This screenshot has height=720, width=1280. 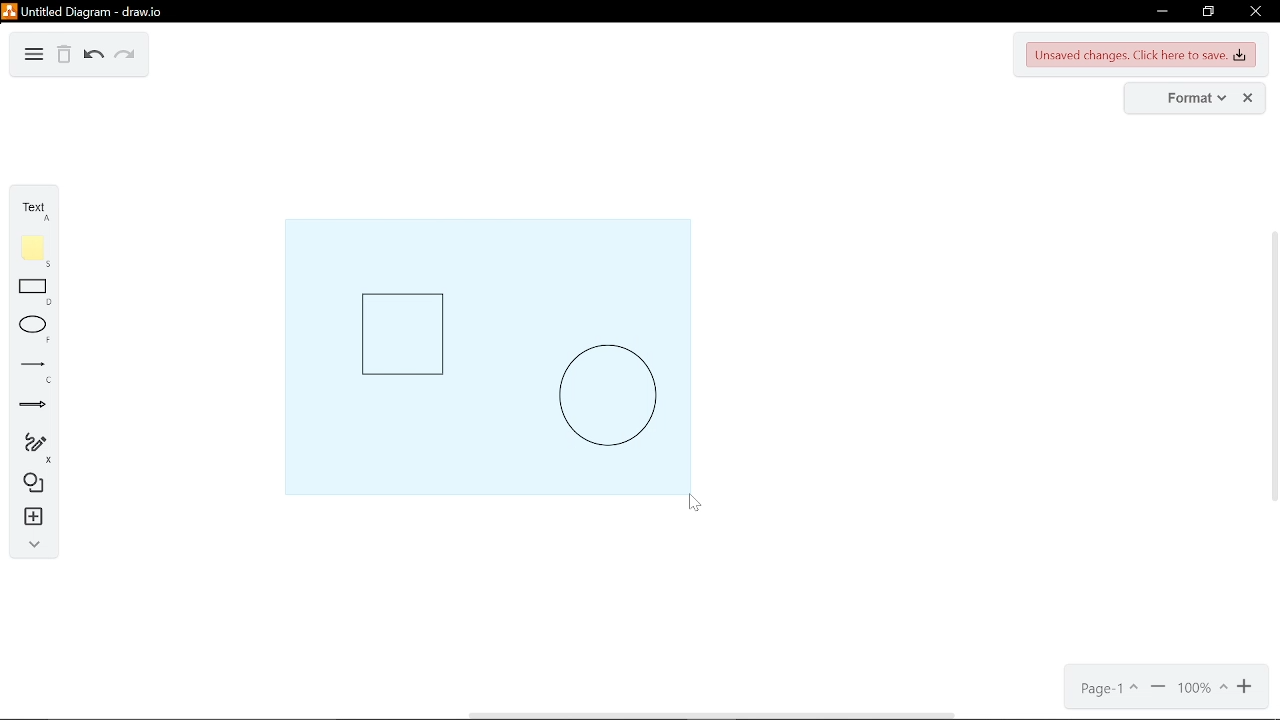 I want to click on note, so click(x=34, y=250).